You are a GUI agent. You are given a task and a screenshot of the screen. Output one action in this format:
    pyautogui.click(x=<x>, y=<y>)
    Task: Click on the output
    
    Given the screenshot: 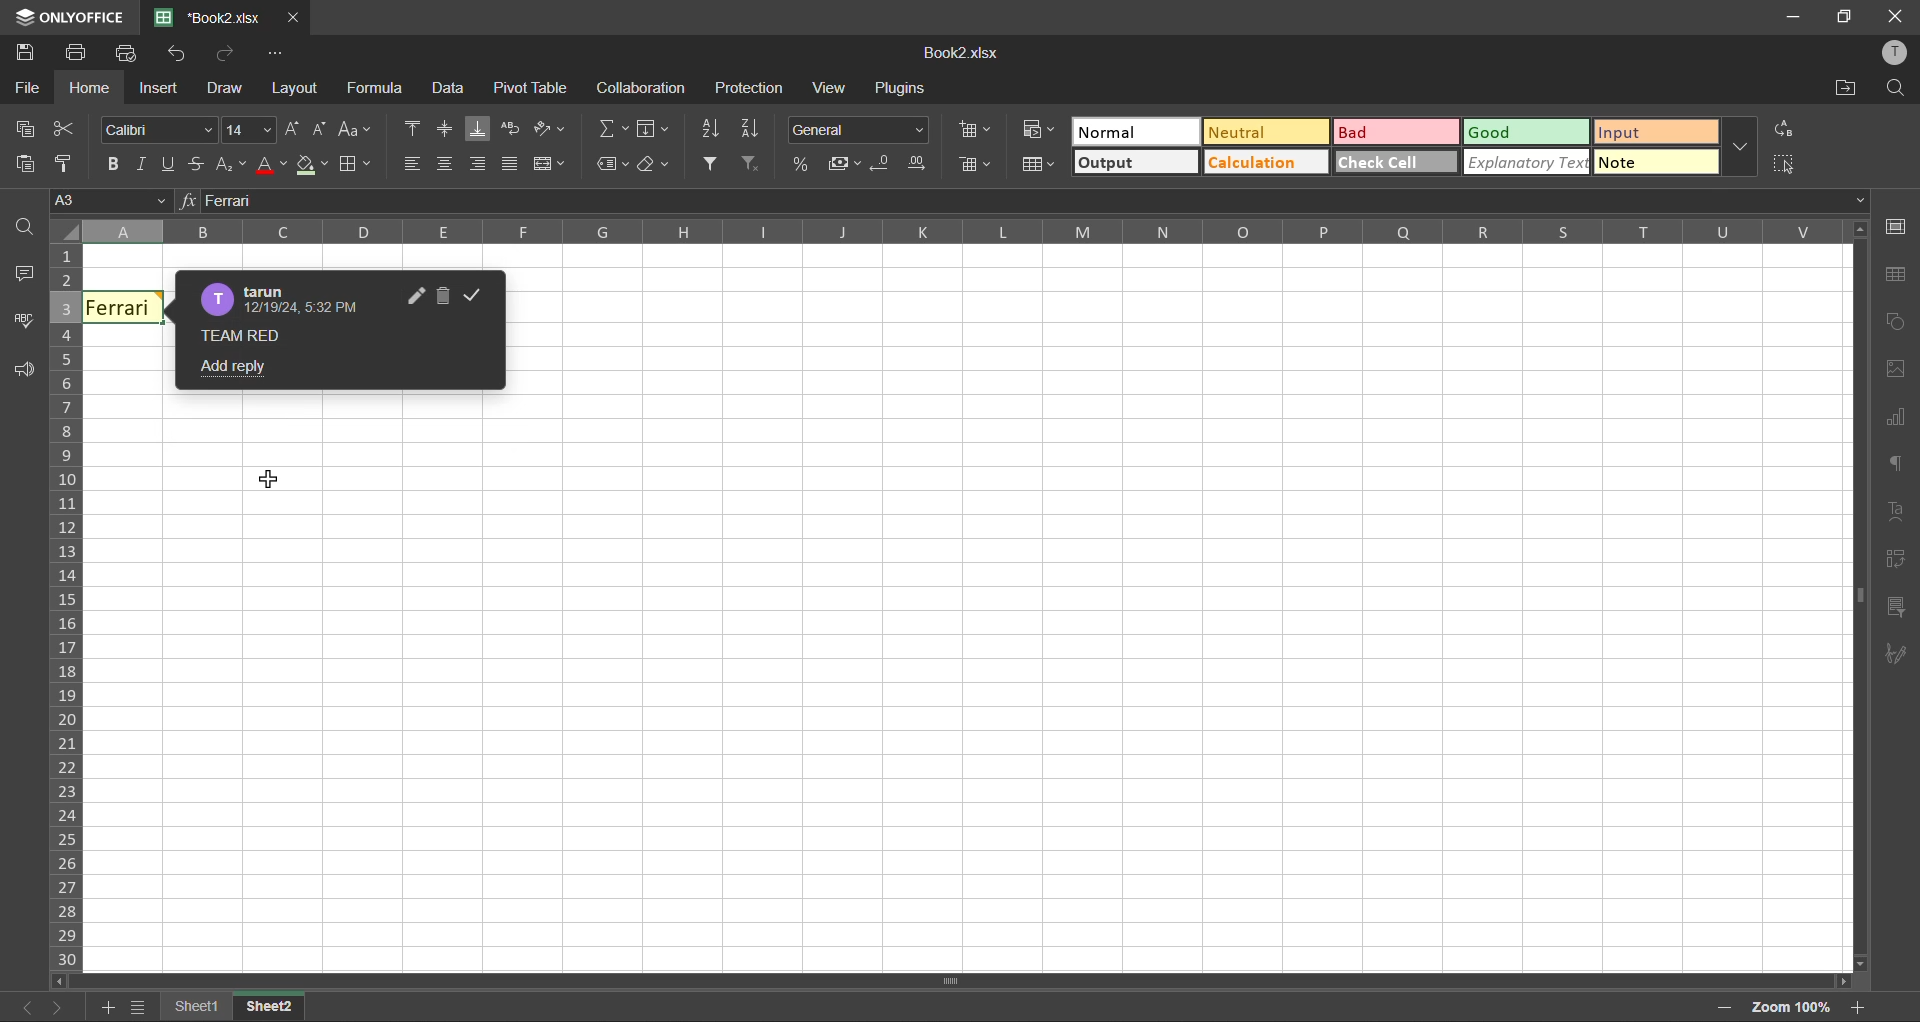 What is the action you would take?
    pyautogui.click(x=1127, y=162)
    